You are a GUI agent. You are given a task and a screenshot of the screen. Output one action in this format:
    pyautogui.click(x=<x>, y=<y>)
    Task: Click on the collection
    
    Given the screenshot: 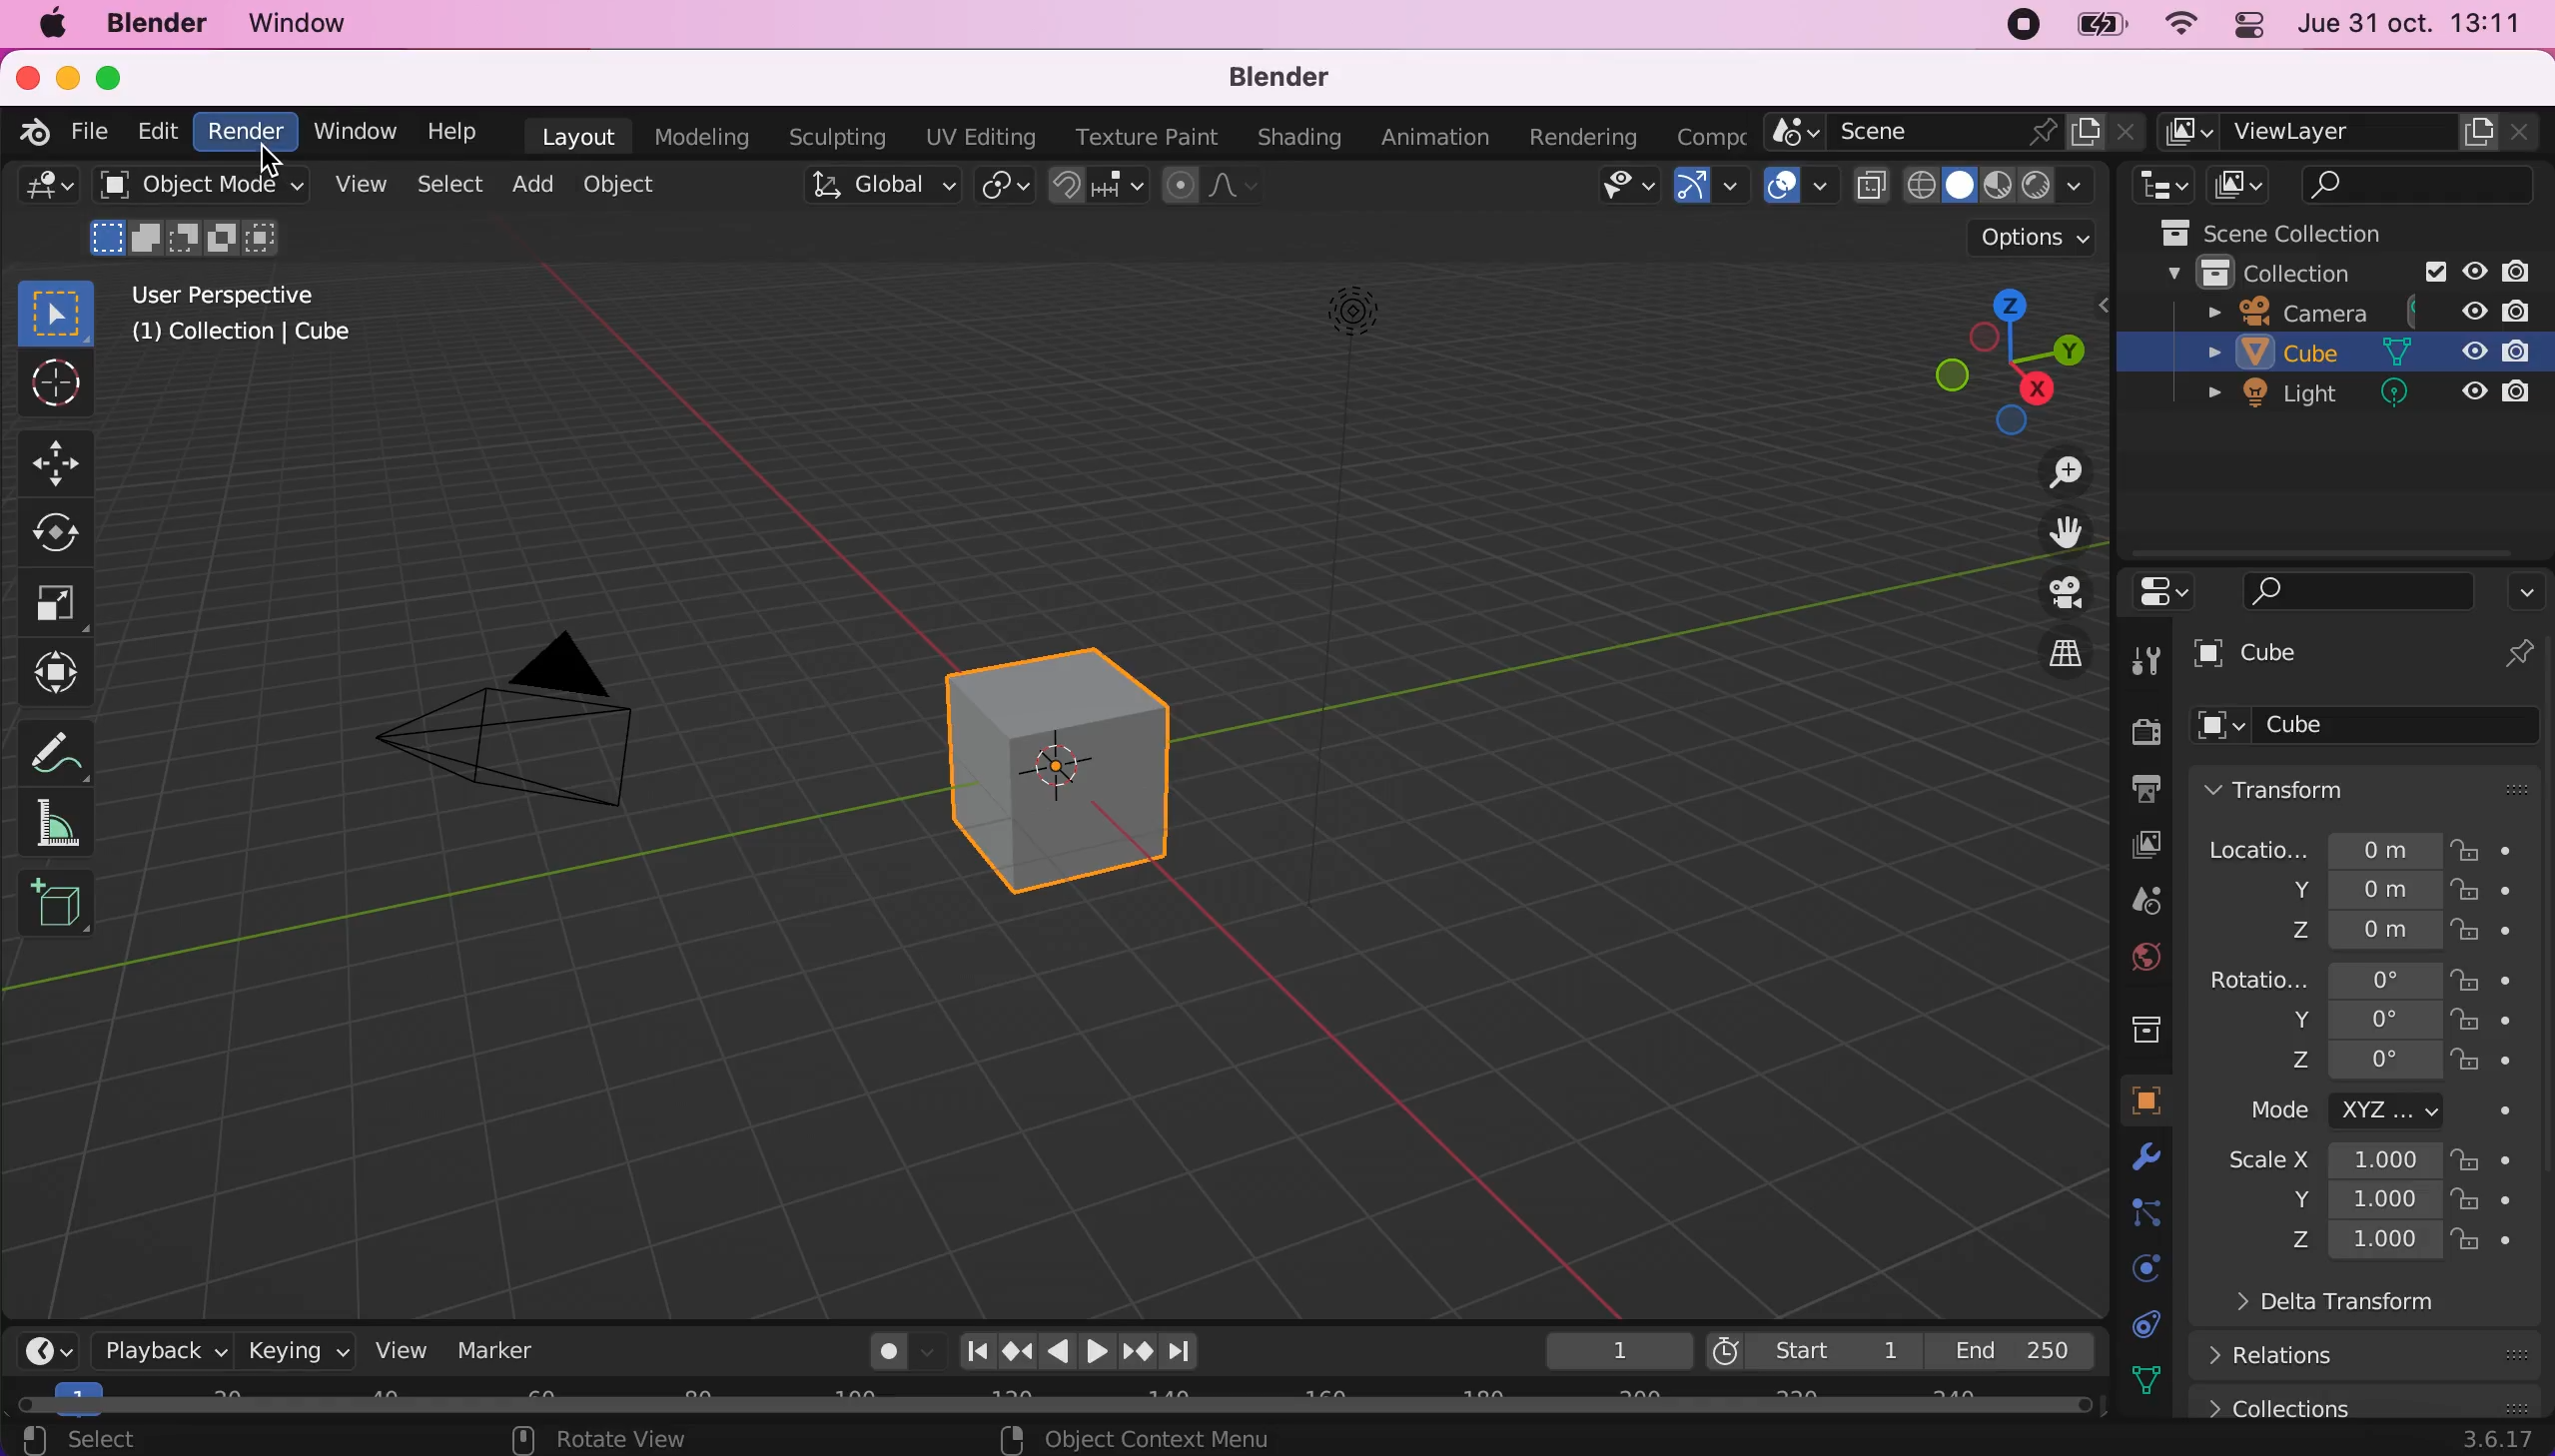 What is the action you would take?
    pyautogui.click(x=2145, y=1026)
    